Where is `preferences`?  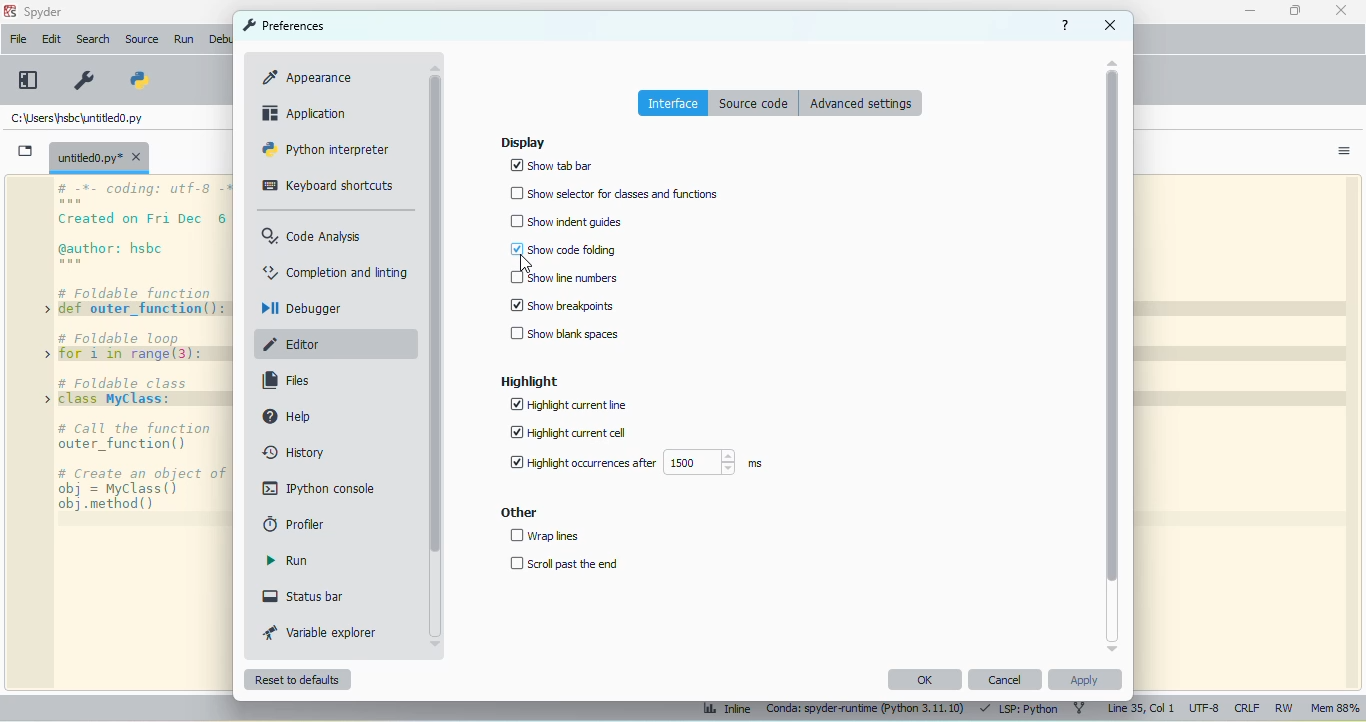 preferences is located at coordinates (83, 80).